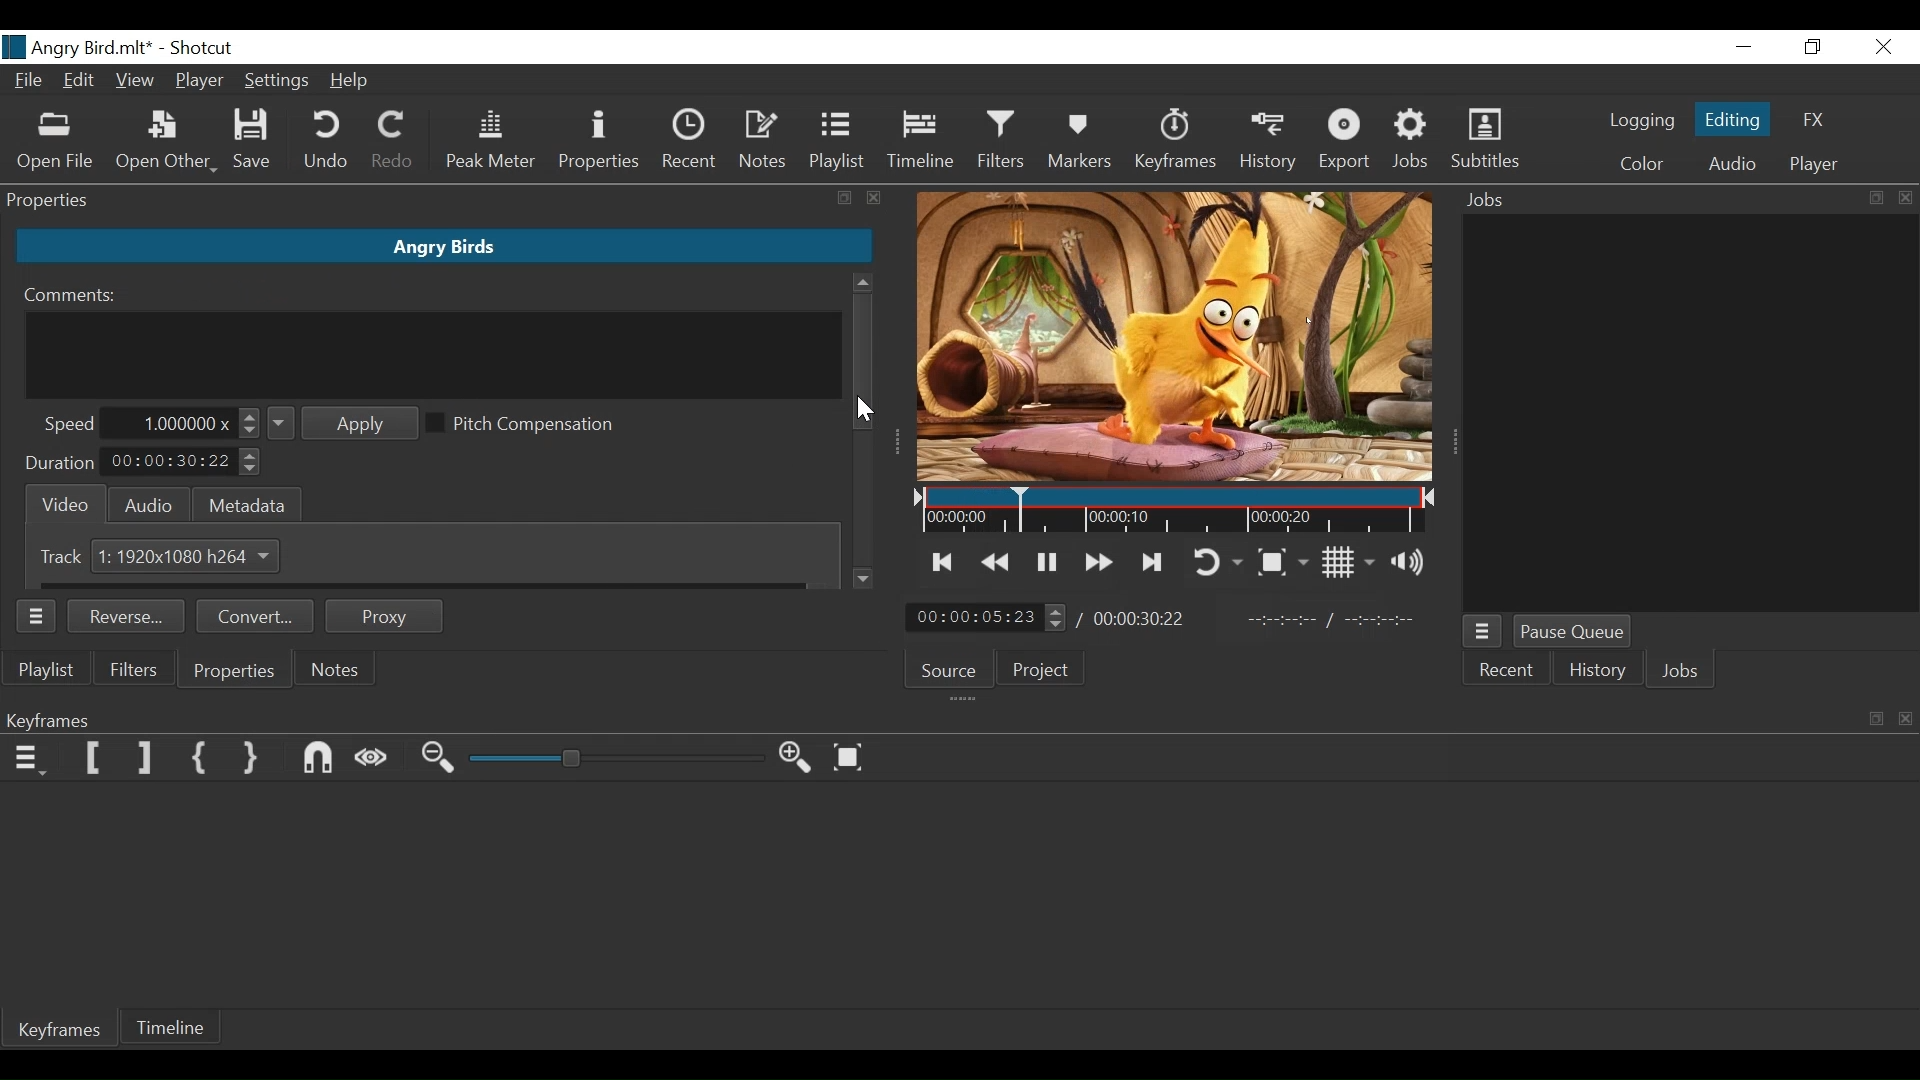 This screenshot has width=1920, height=1080. I want to click on FX, so click(1817, 117).